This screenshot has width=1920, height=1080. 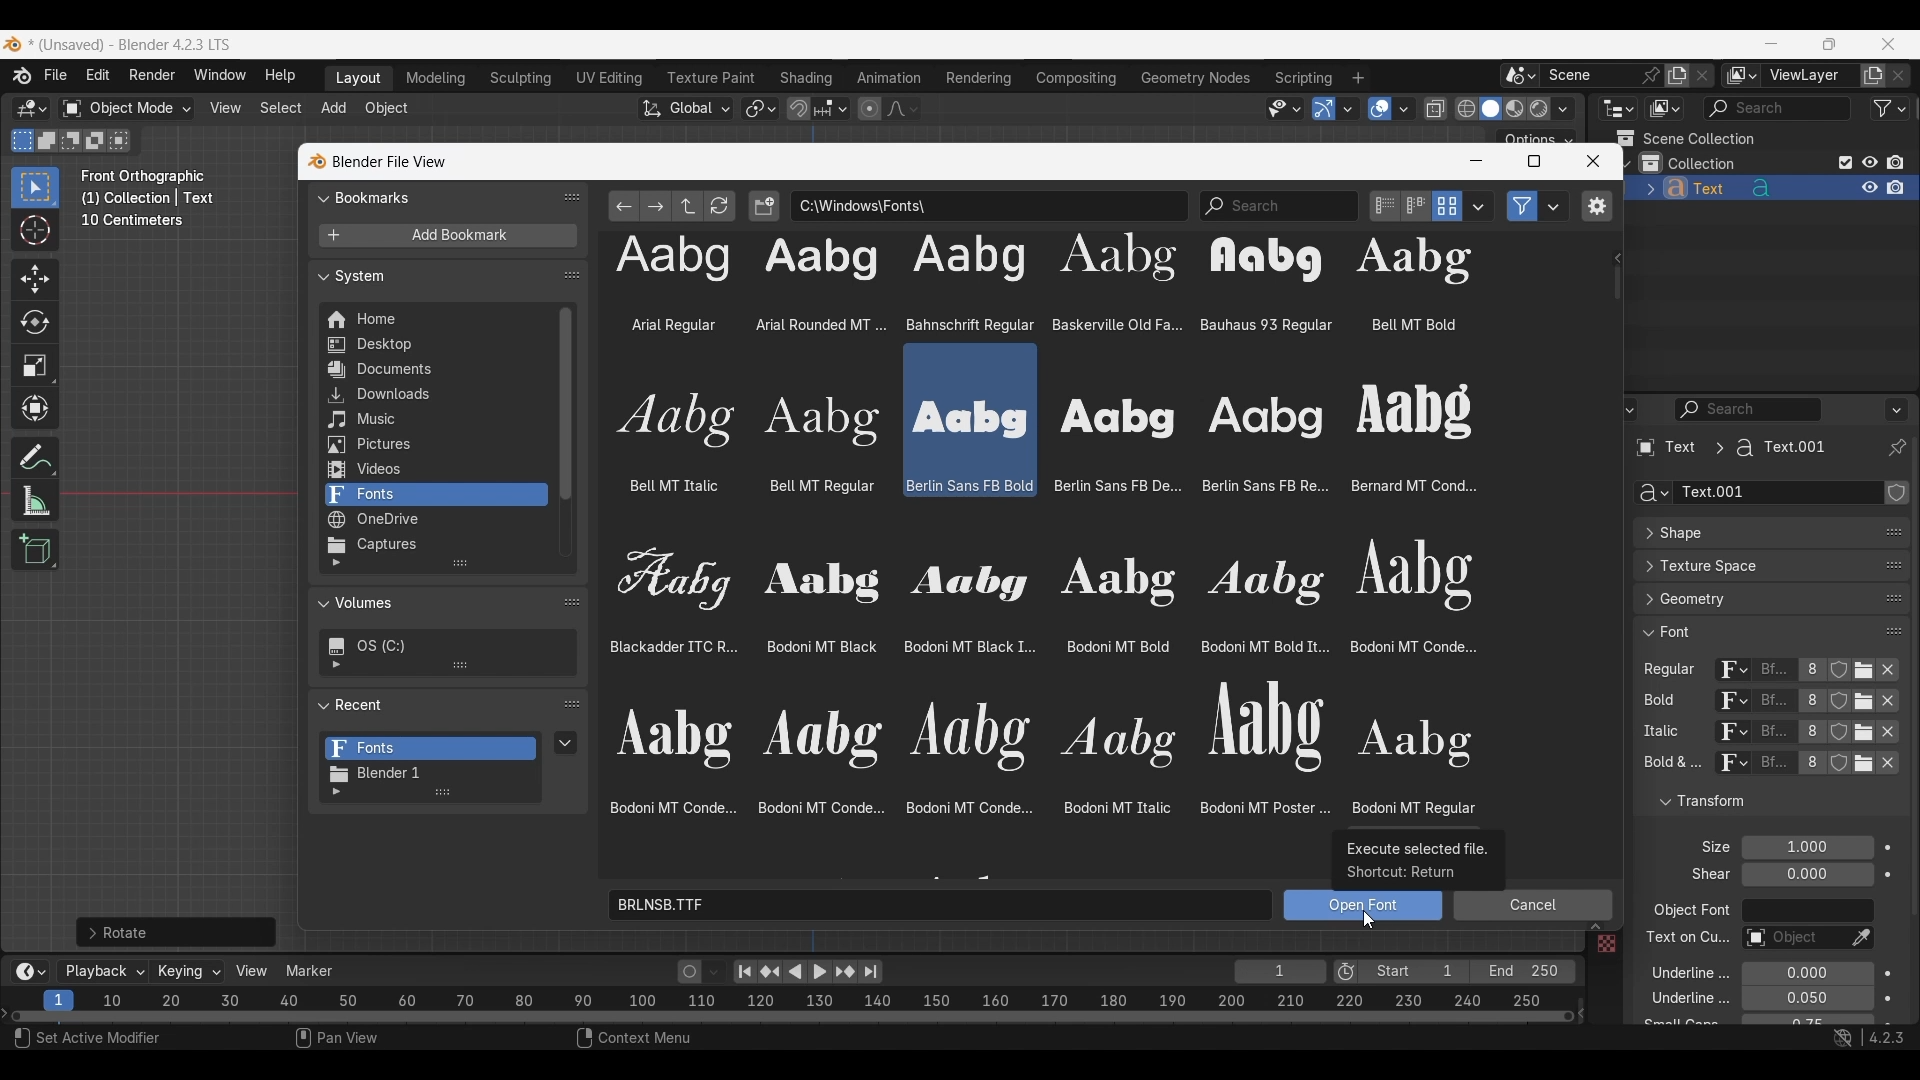 What do you see at coordinates (1514, 108) in the screenshot?
I see `Viewport shading, material preview` at bounding box center [1514, 108].